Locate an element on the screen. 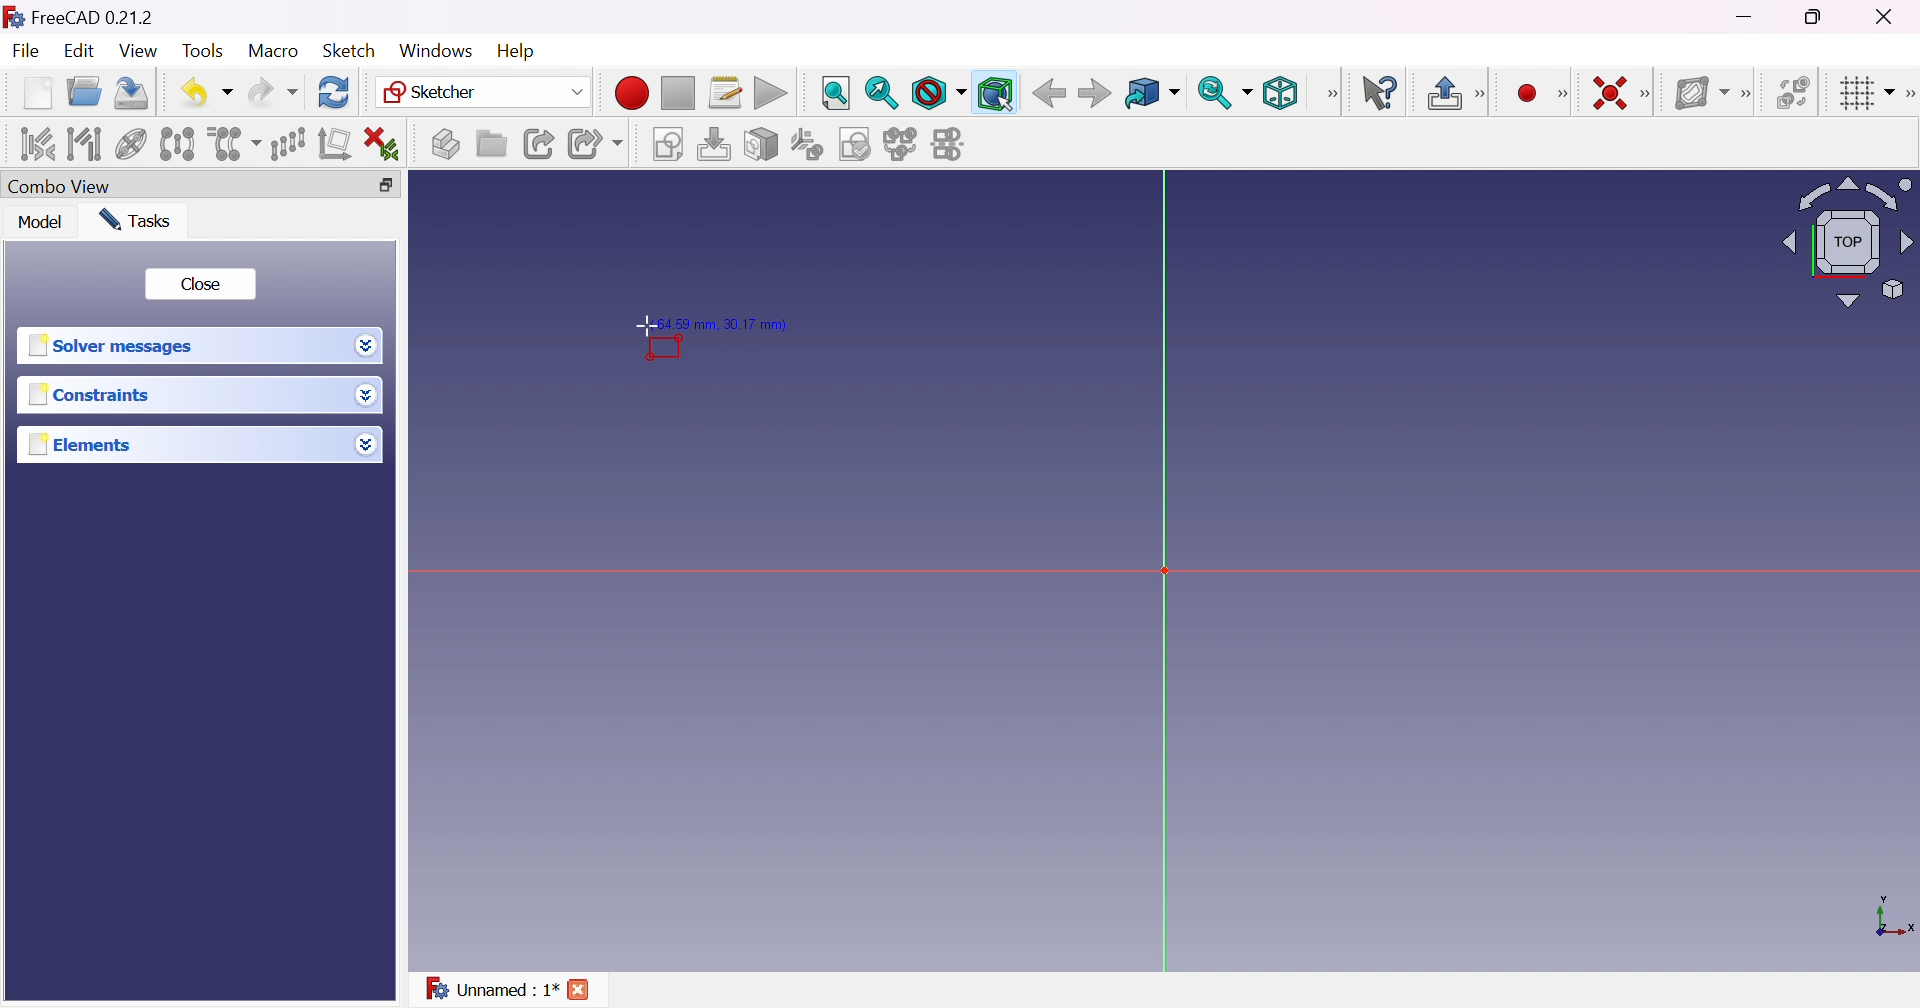 The width and height of the screenshot is (1920, 1008). Map sketch to face is located at coordinates (760, 144).